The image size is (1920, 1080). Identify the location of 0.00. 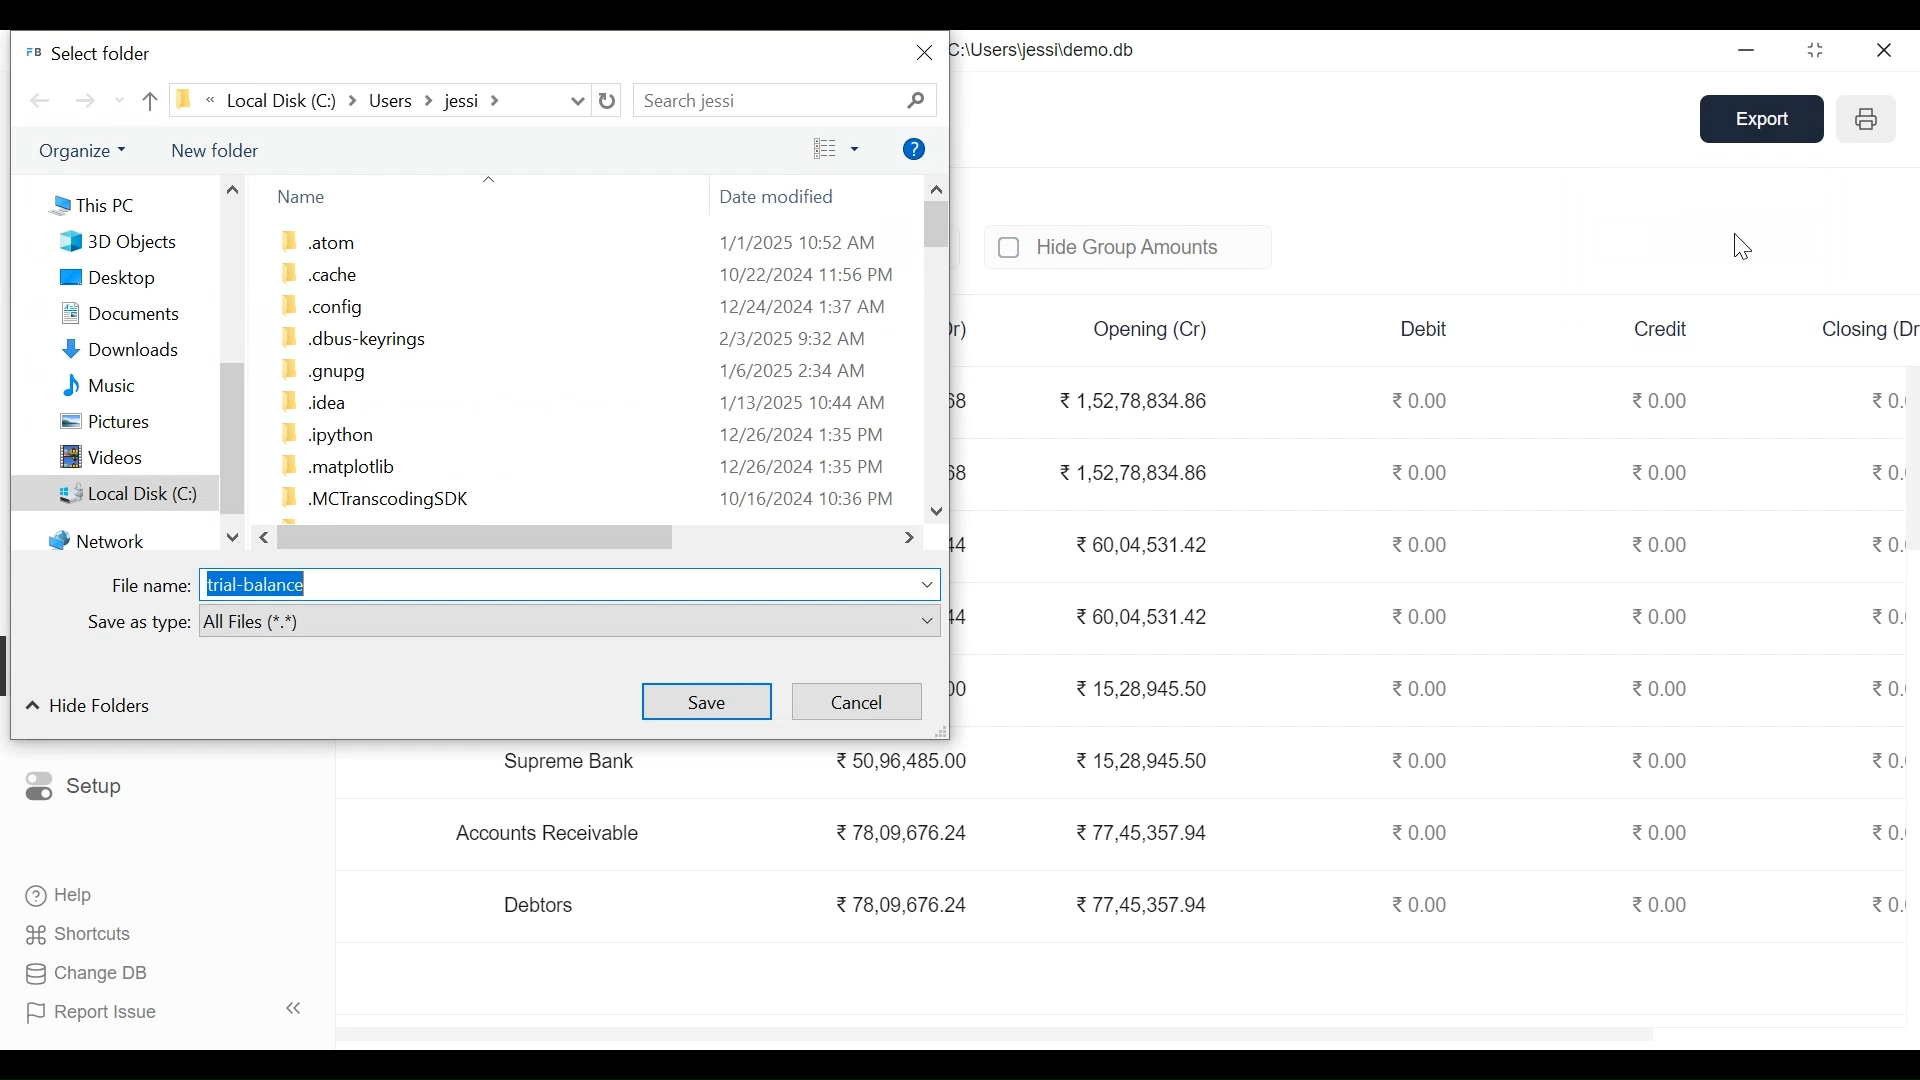
(1424, 832).